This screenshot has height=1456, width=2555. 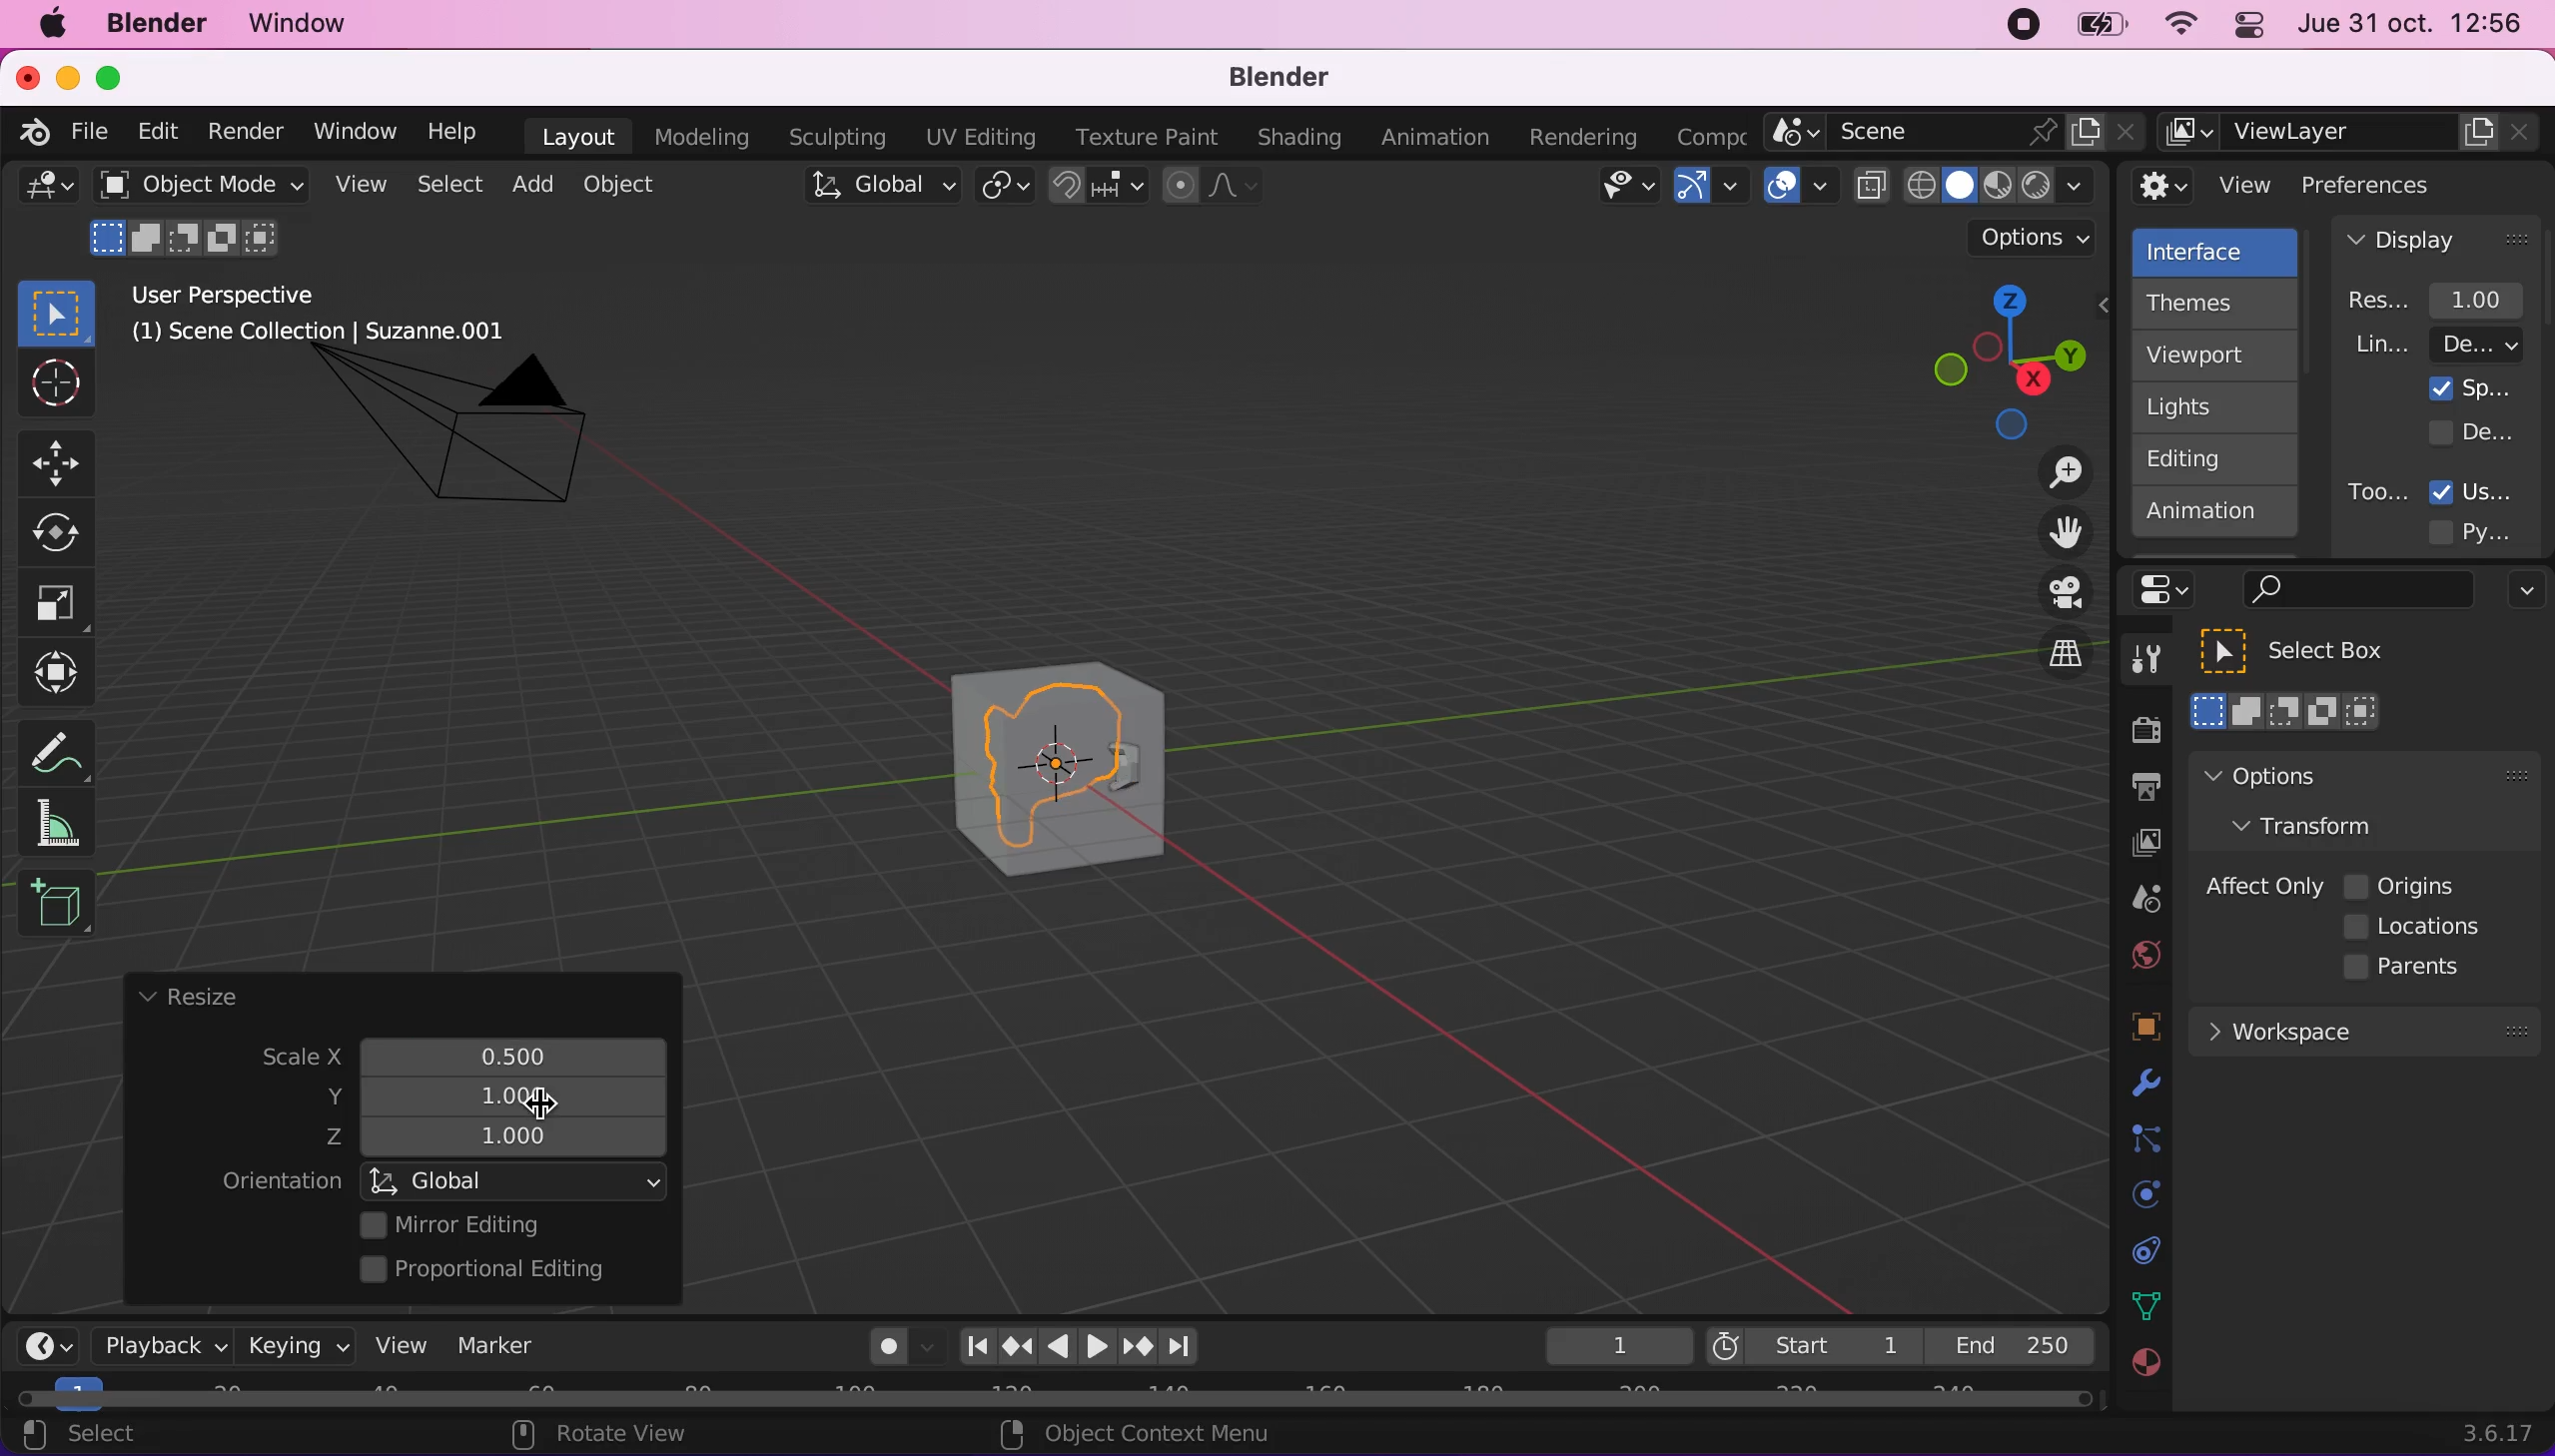 What do you see at coordinates (2446, 299) in the screenshot?
I see `resolution scale` at bounding box center [2446, 299].